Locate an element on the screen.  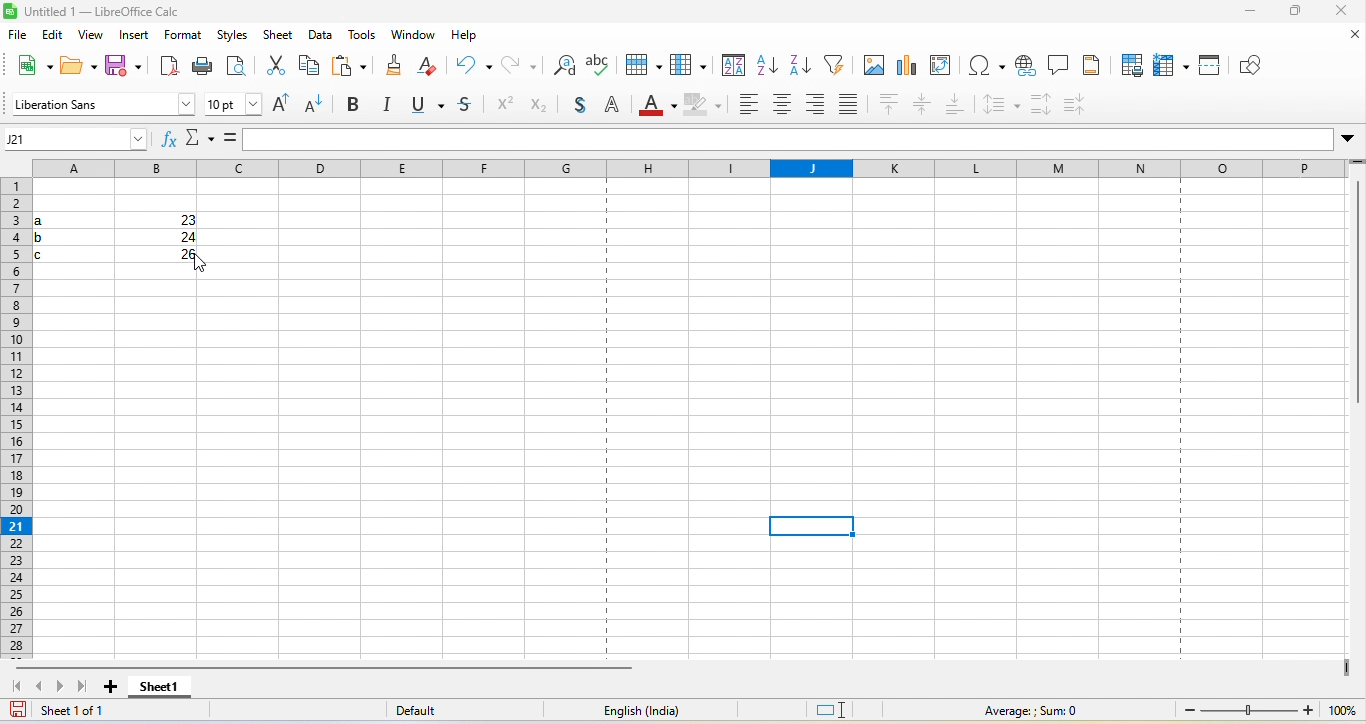
align left is located at coordinates (744, 105).